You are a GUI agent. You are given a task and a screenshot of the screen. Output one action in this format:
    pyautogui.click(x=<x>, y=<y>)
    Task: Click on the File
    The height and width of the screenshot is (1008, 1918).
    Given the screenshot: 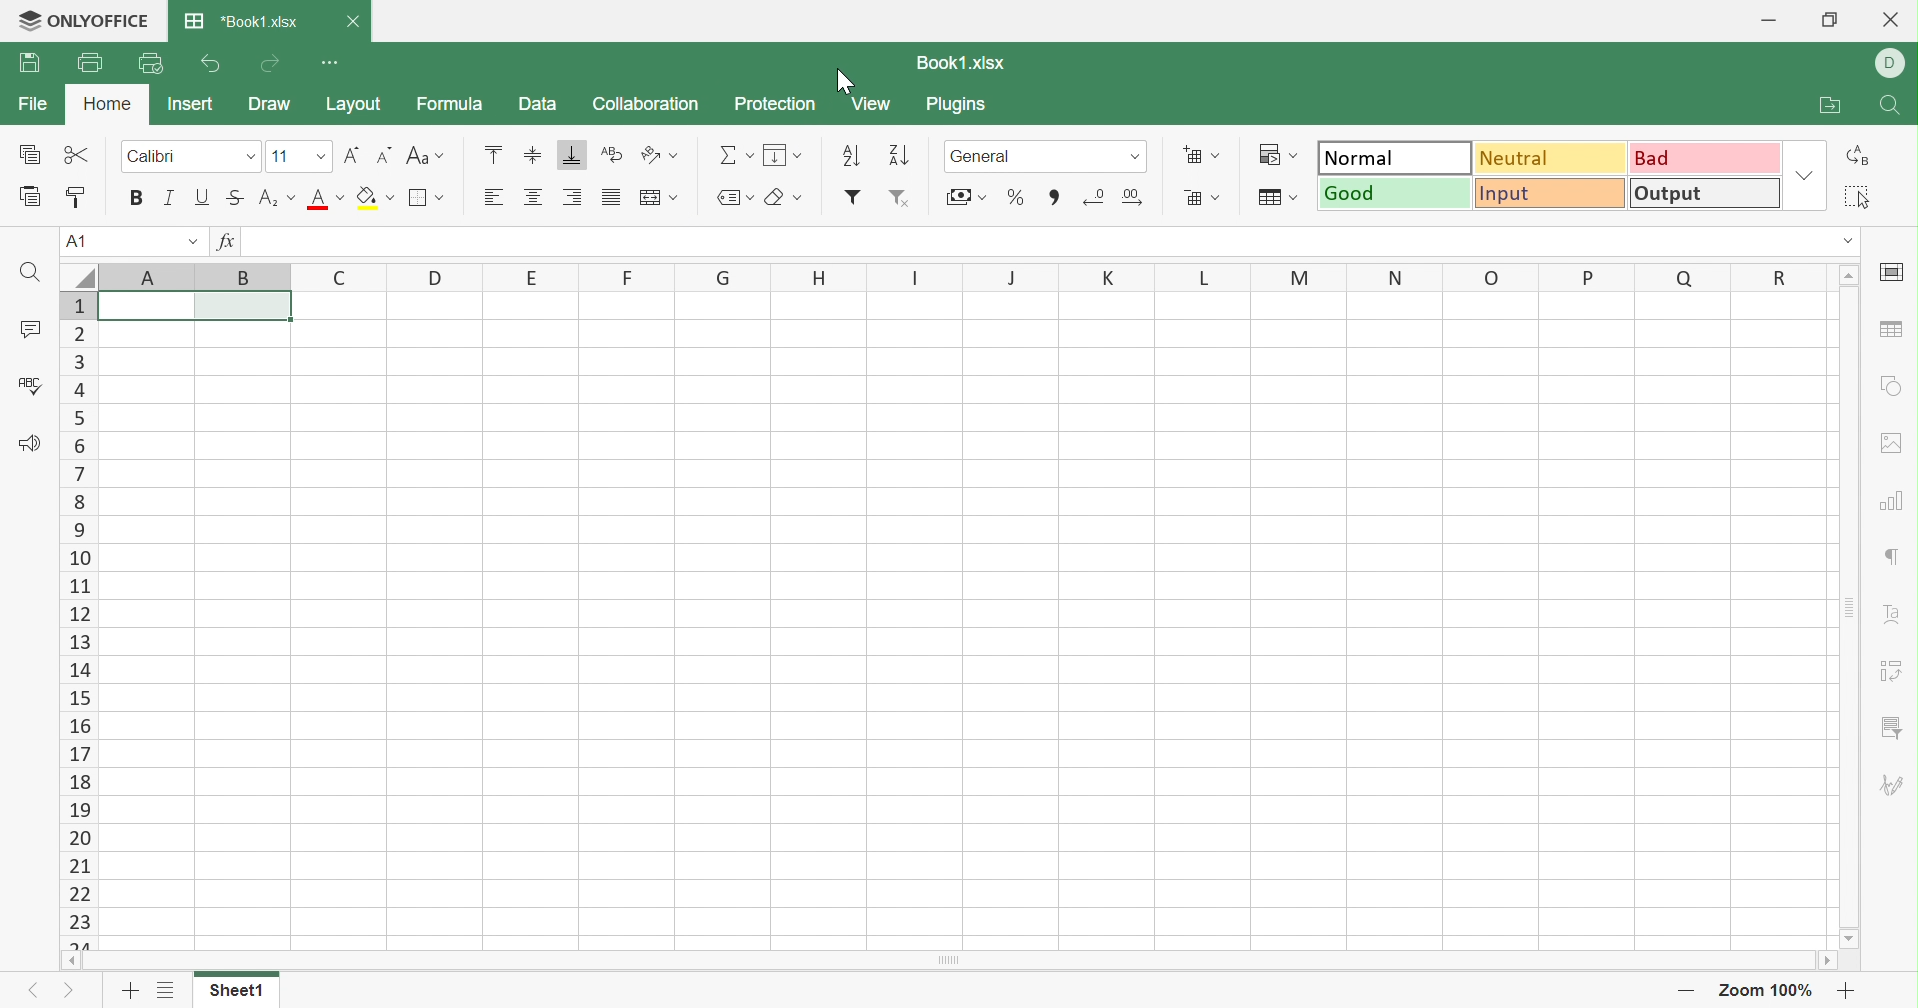 What is the action you would take?
    pyautogui.click(x=31, y=107)
    